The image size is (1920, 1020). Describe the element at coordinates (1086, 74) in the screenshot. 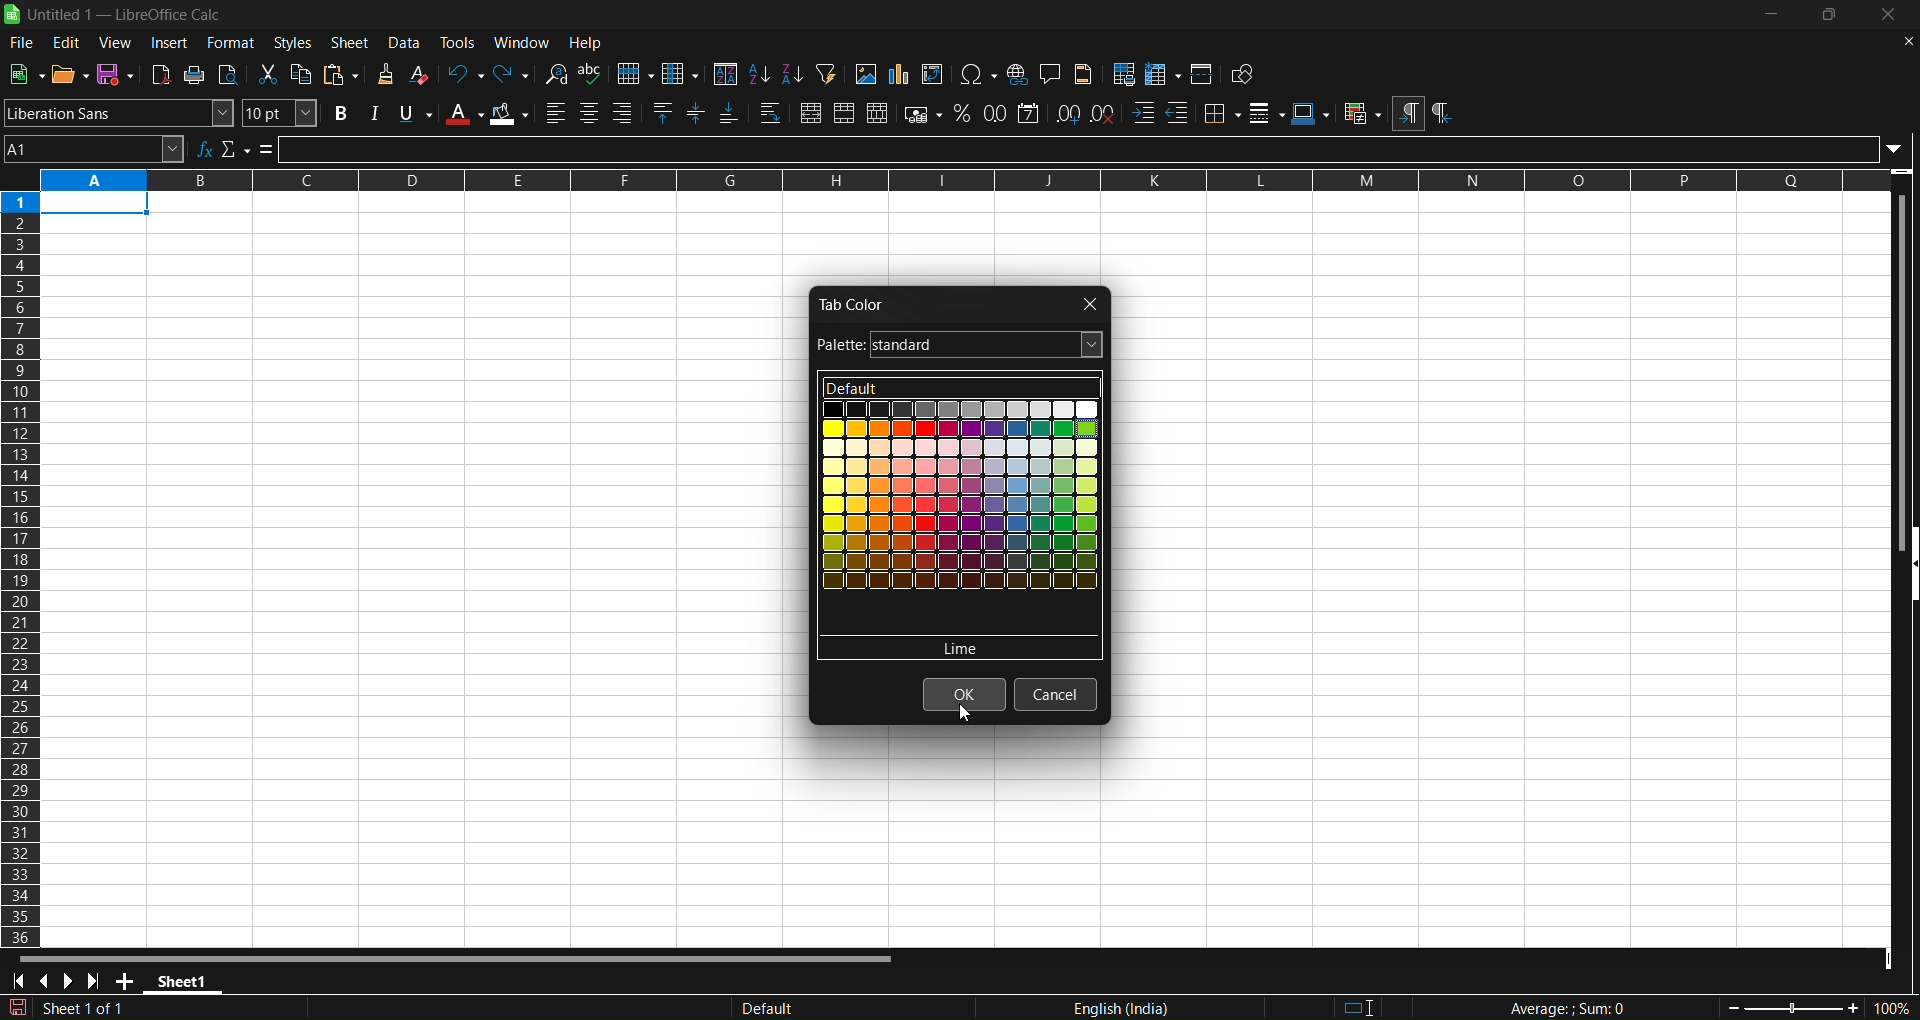

I see `headers and footers` at that location.